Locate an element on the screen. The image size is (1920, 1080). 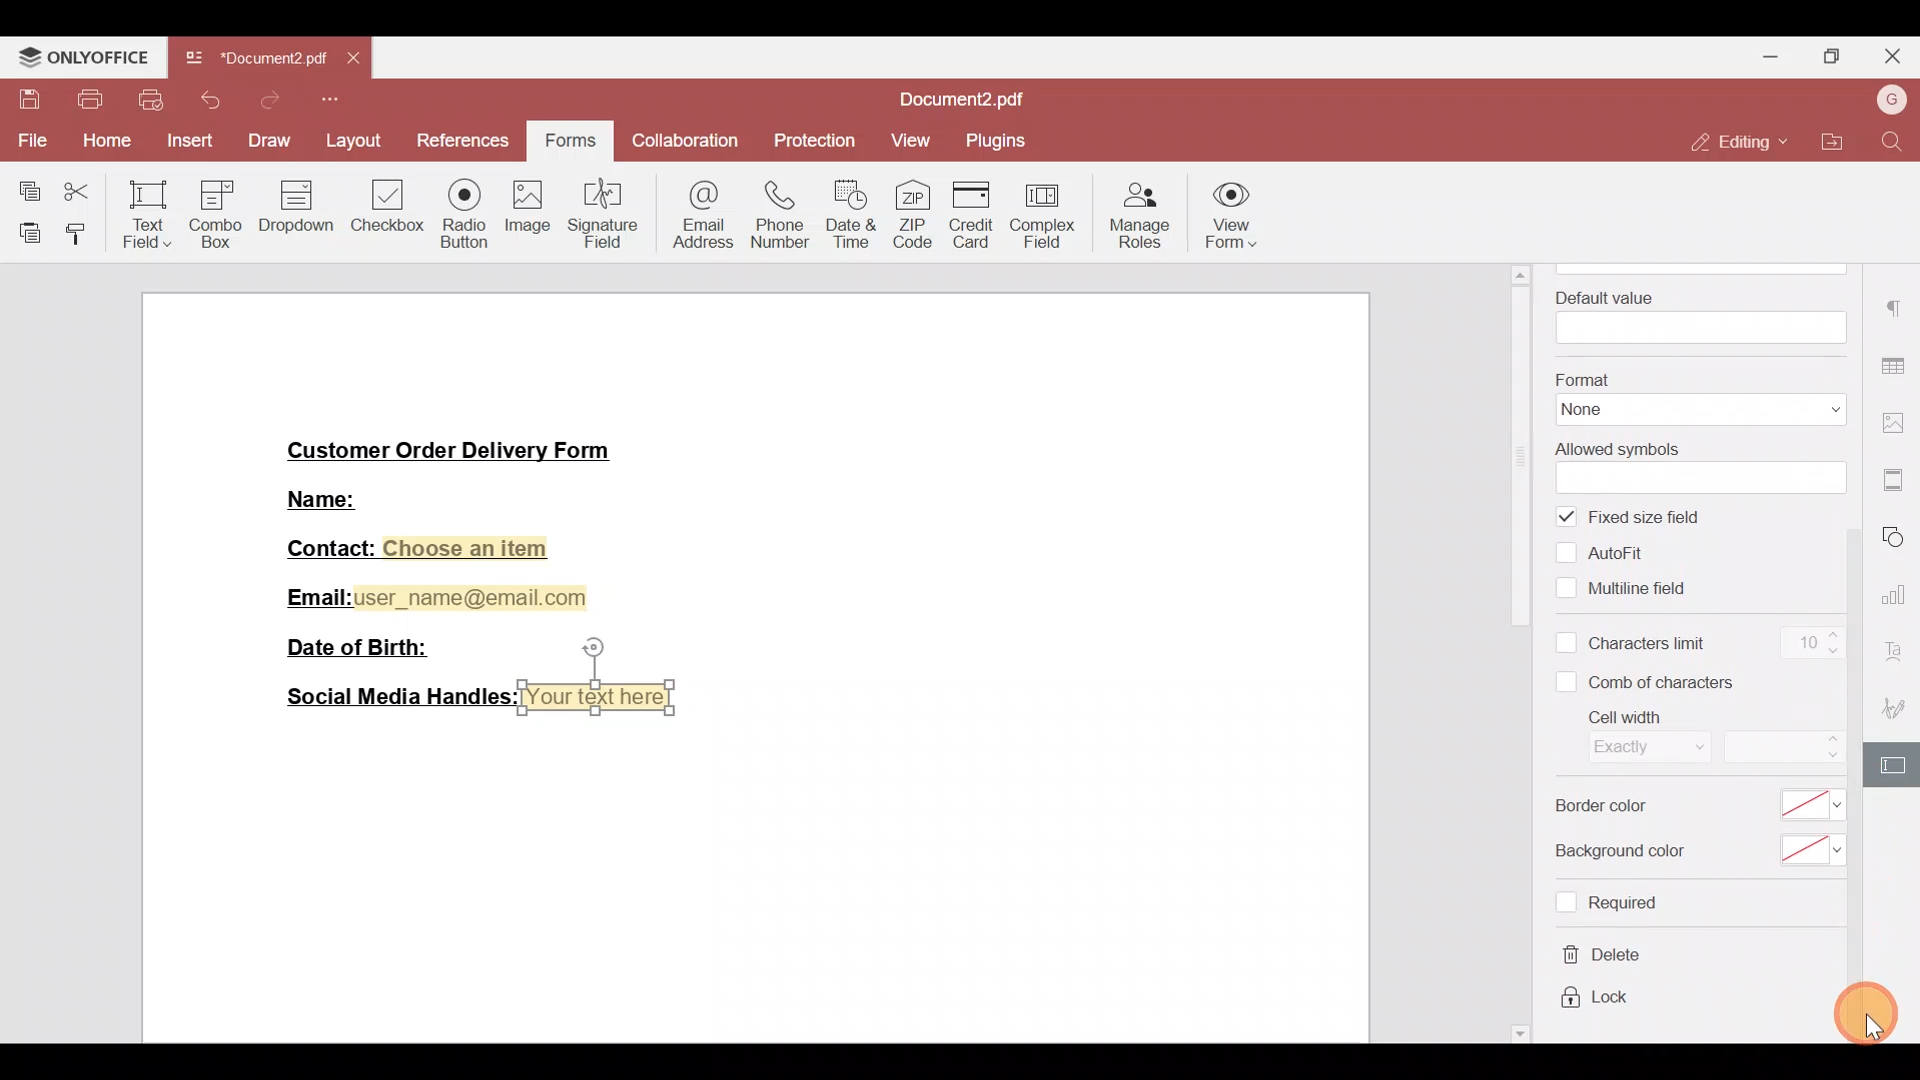
Home is located at coordinates (104, 142).